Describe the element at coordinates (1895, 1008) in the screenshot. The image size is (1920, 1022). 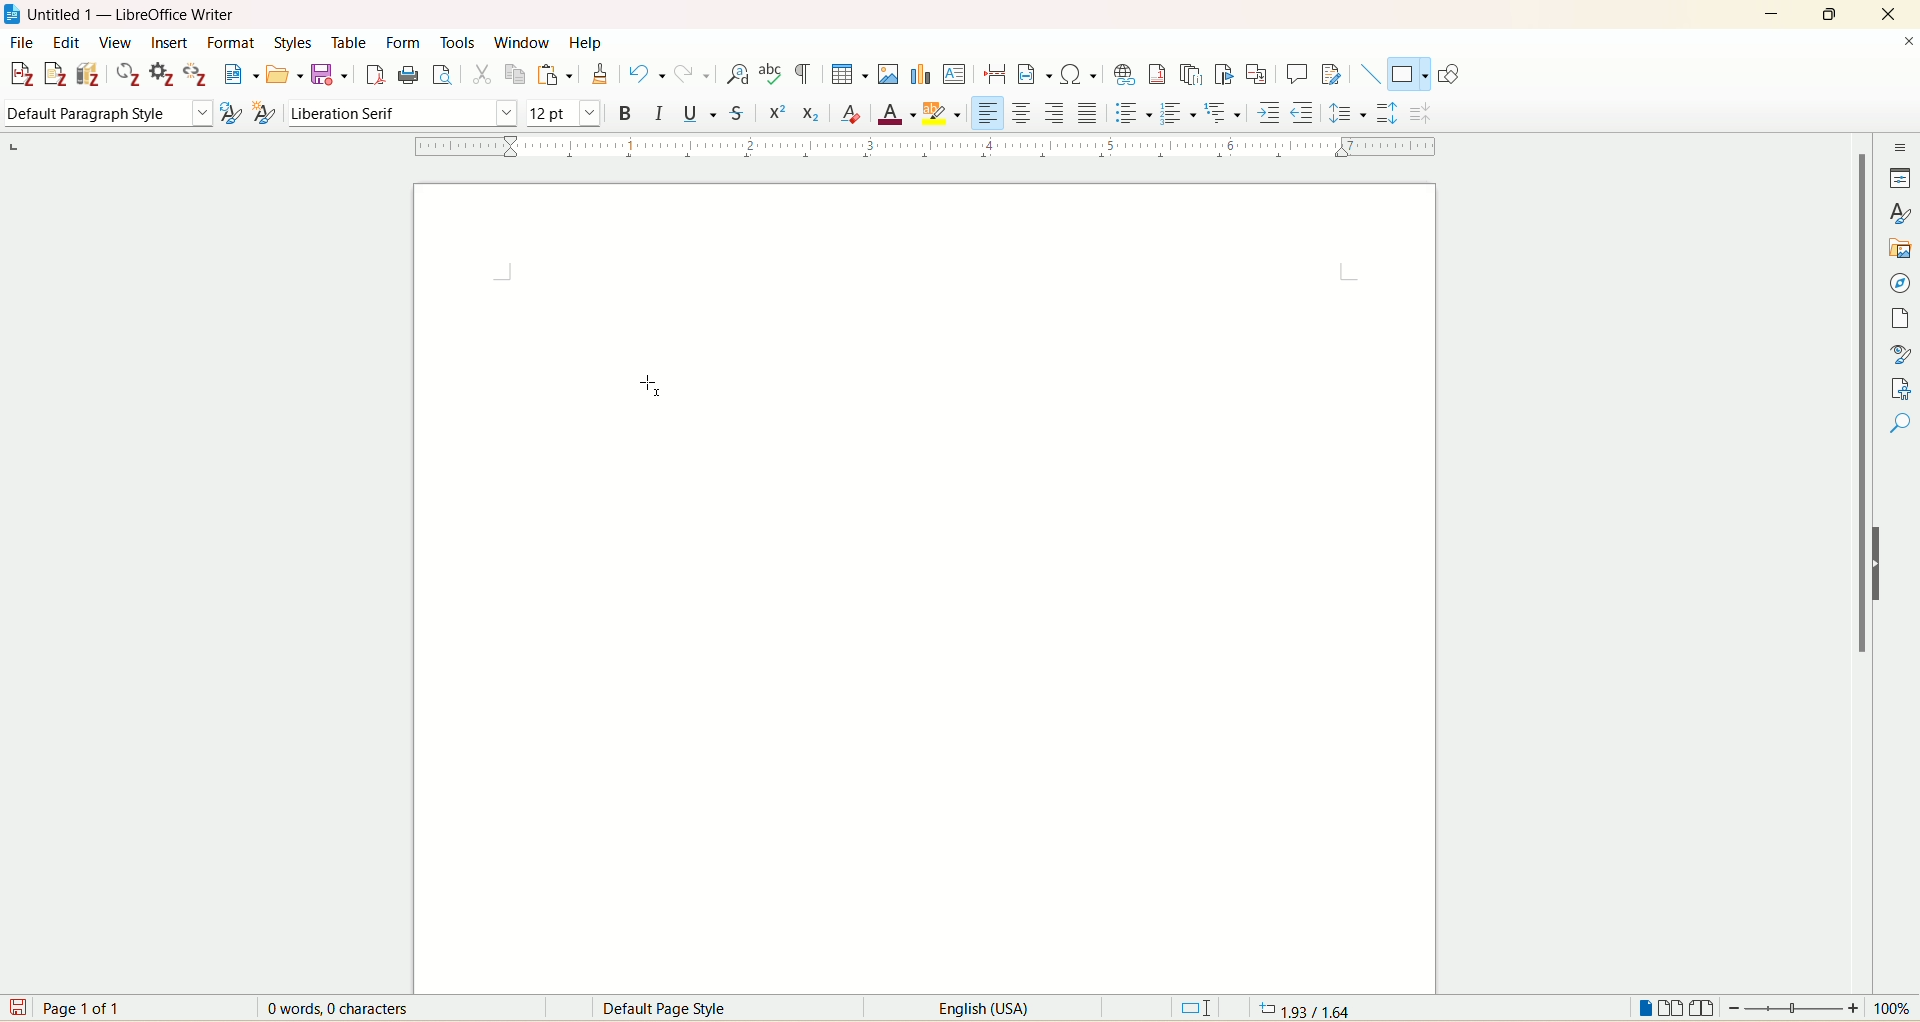
I see `zoom percent` at that location.